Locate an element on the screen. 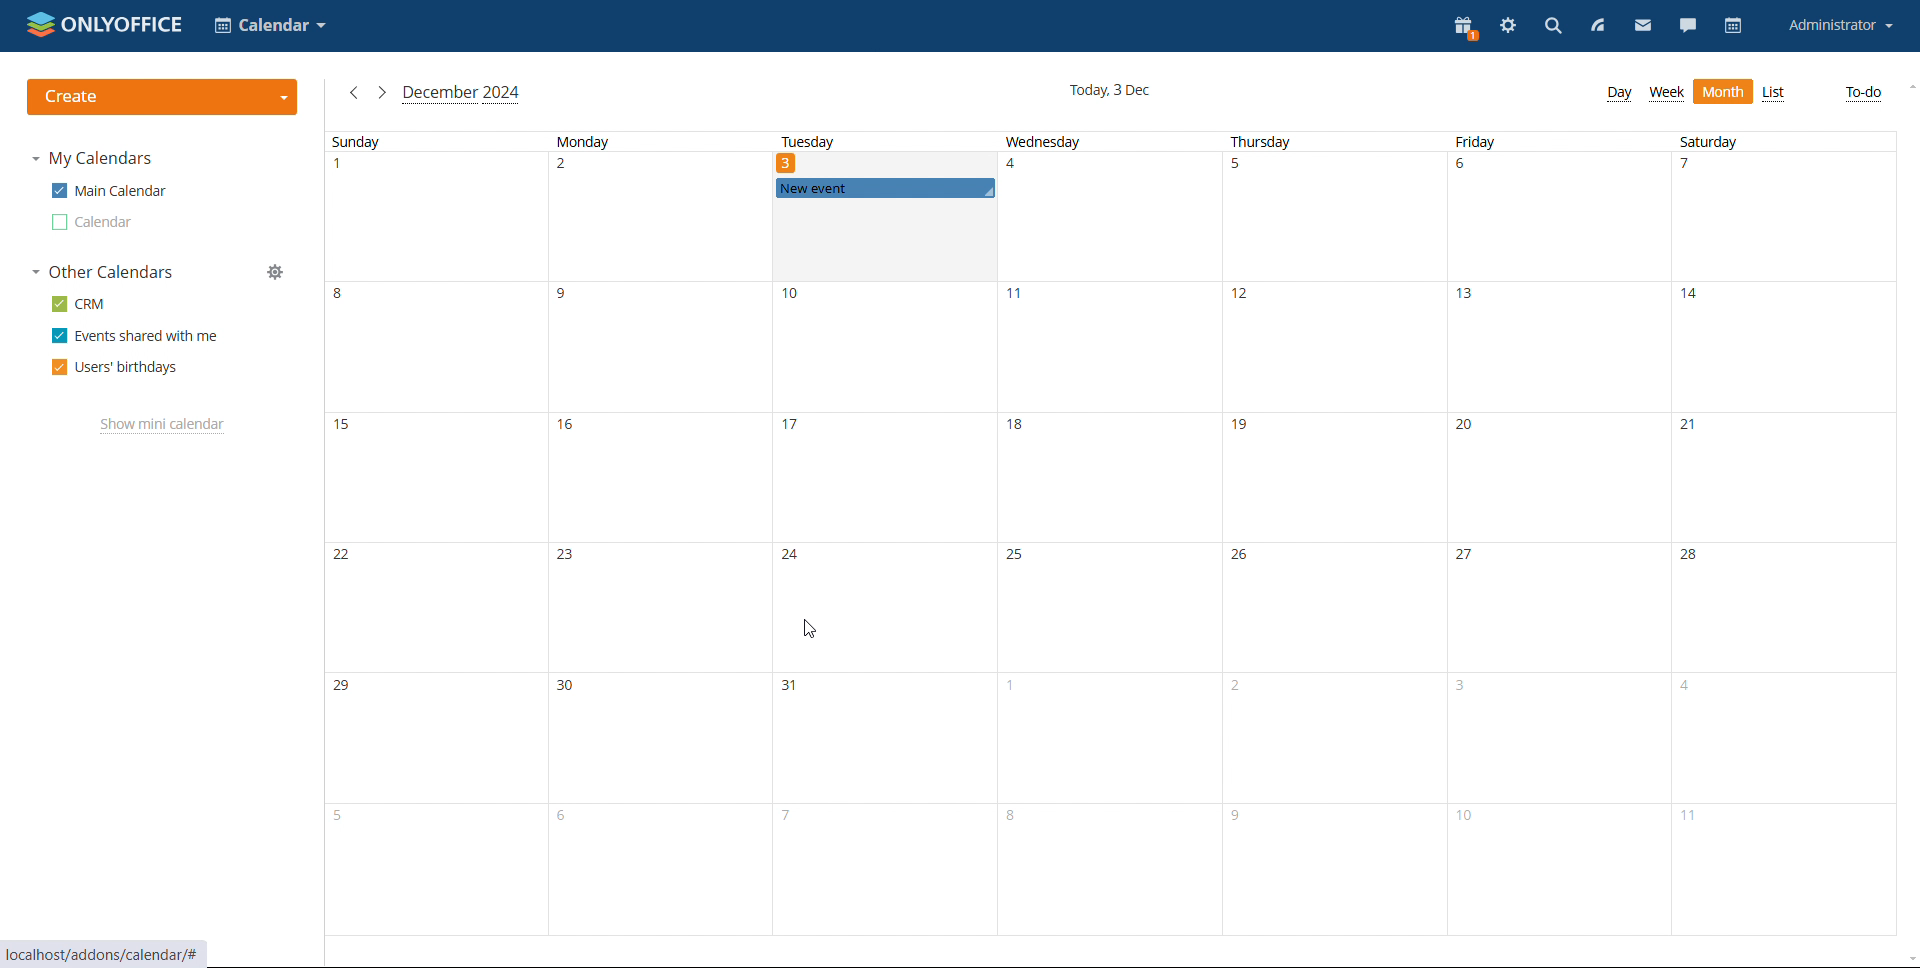 Image resolution: width=1920 pixels, height=968 pixels. friday is located at coordinates (1506, 142).